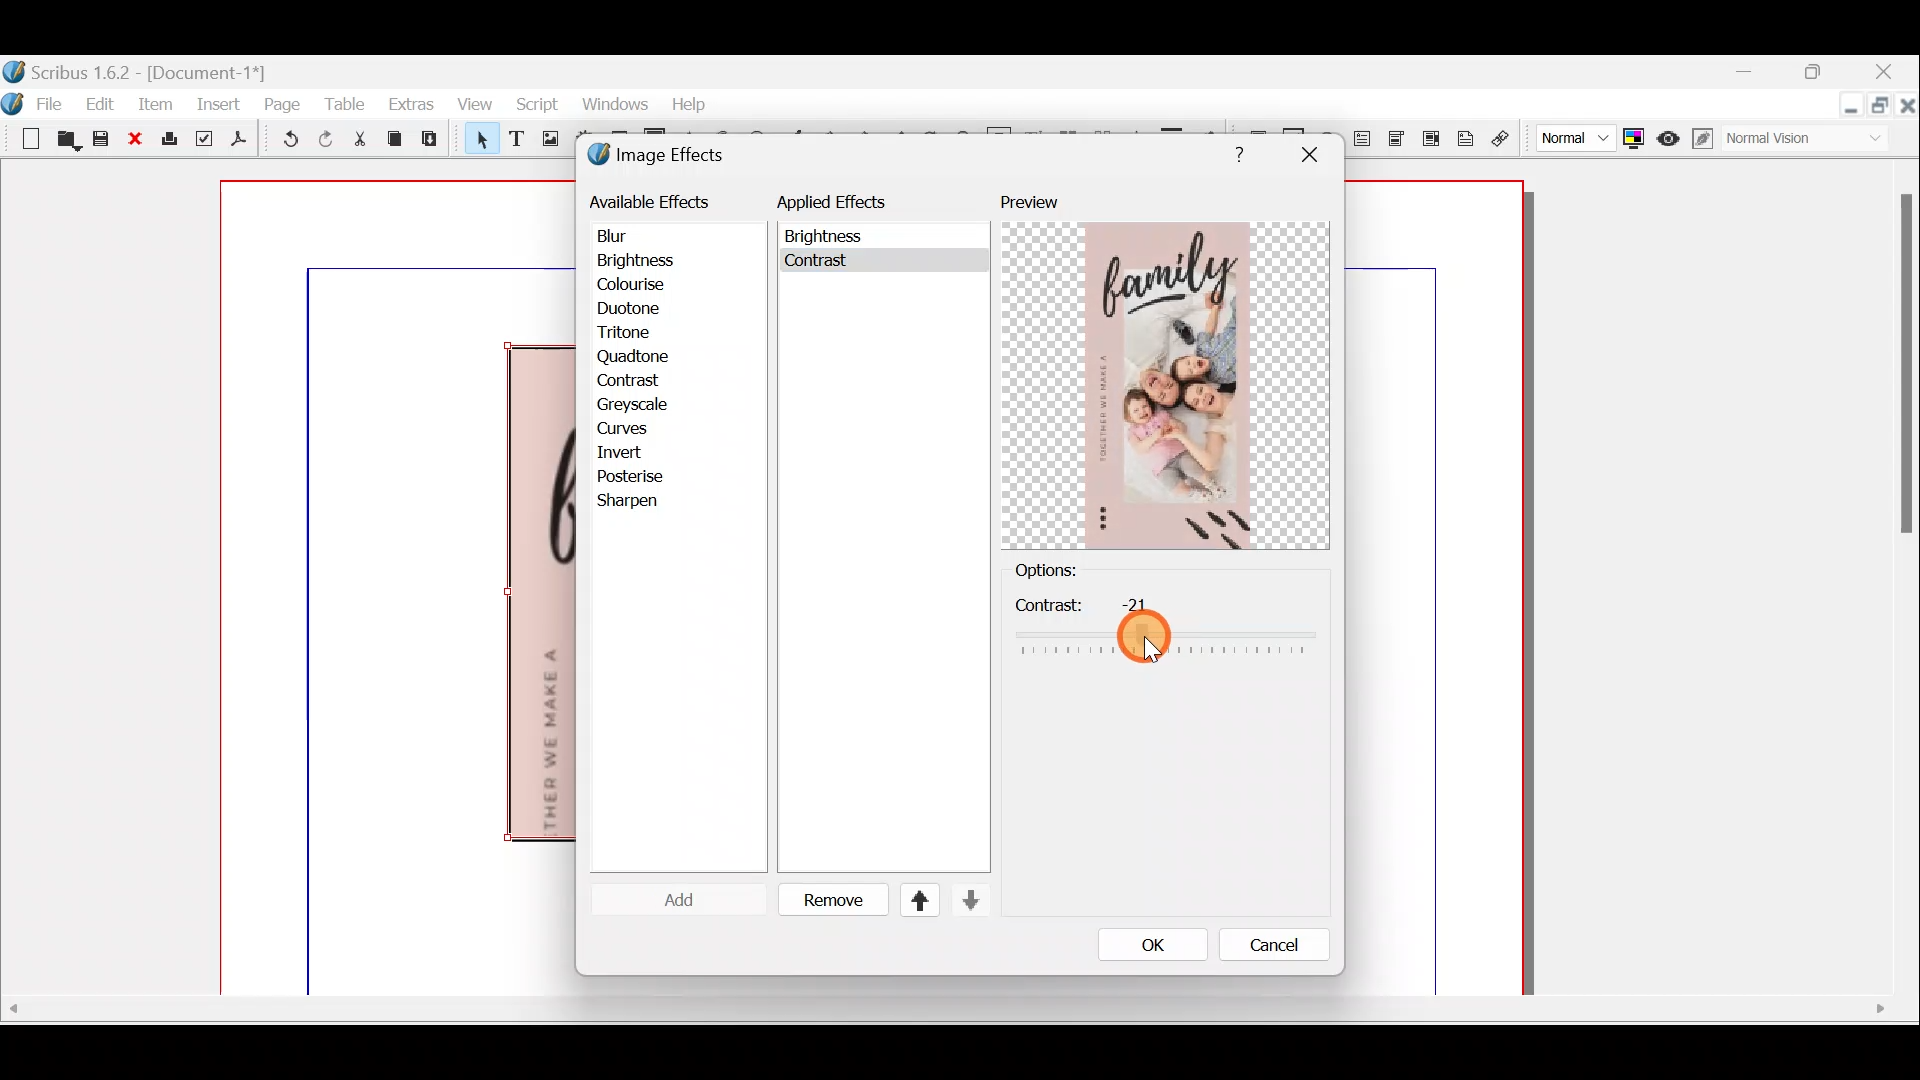  I want to click on Cancel, so click(1261, 949).